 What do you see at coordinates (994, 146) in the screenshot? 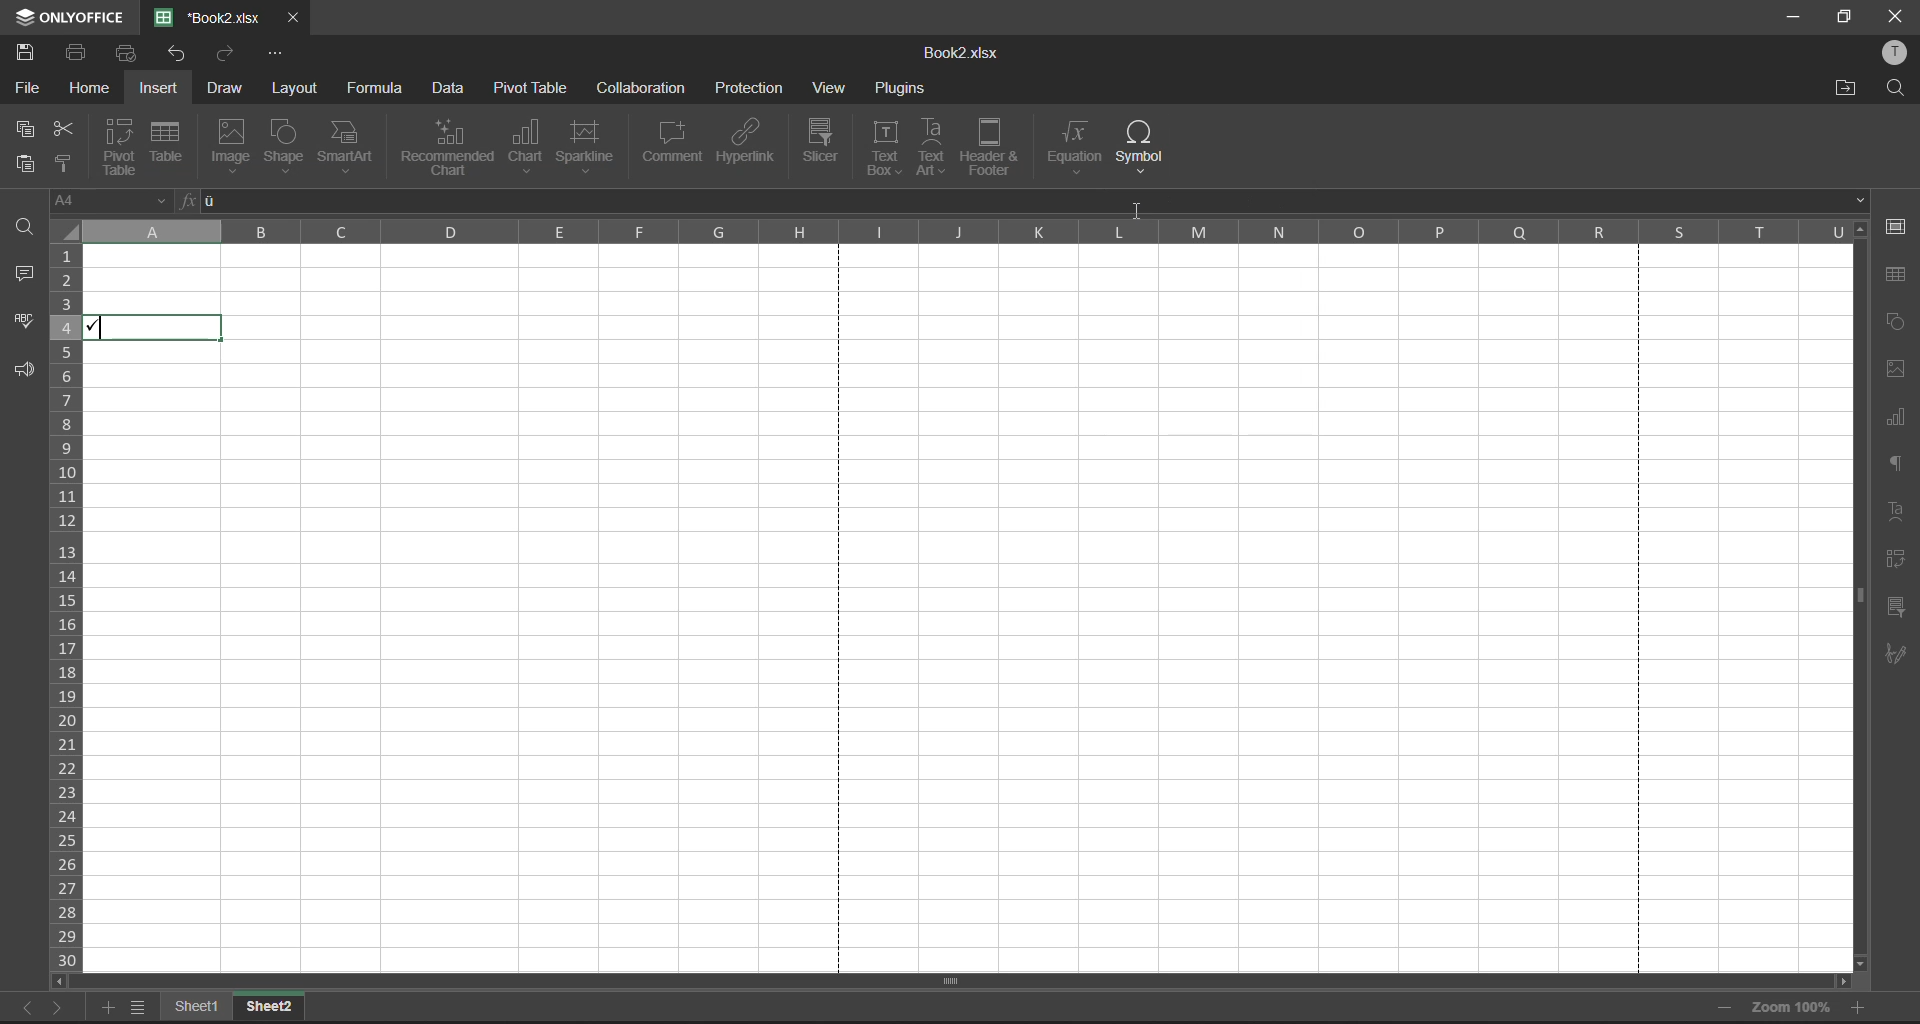
I see `header and footer` at bounding box center [994, 146].